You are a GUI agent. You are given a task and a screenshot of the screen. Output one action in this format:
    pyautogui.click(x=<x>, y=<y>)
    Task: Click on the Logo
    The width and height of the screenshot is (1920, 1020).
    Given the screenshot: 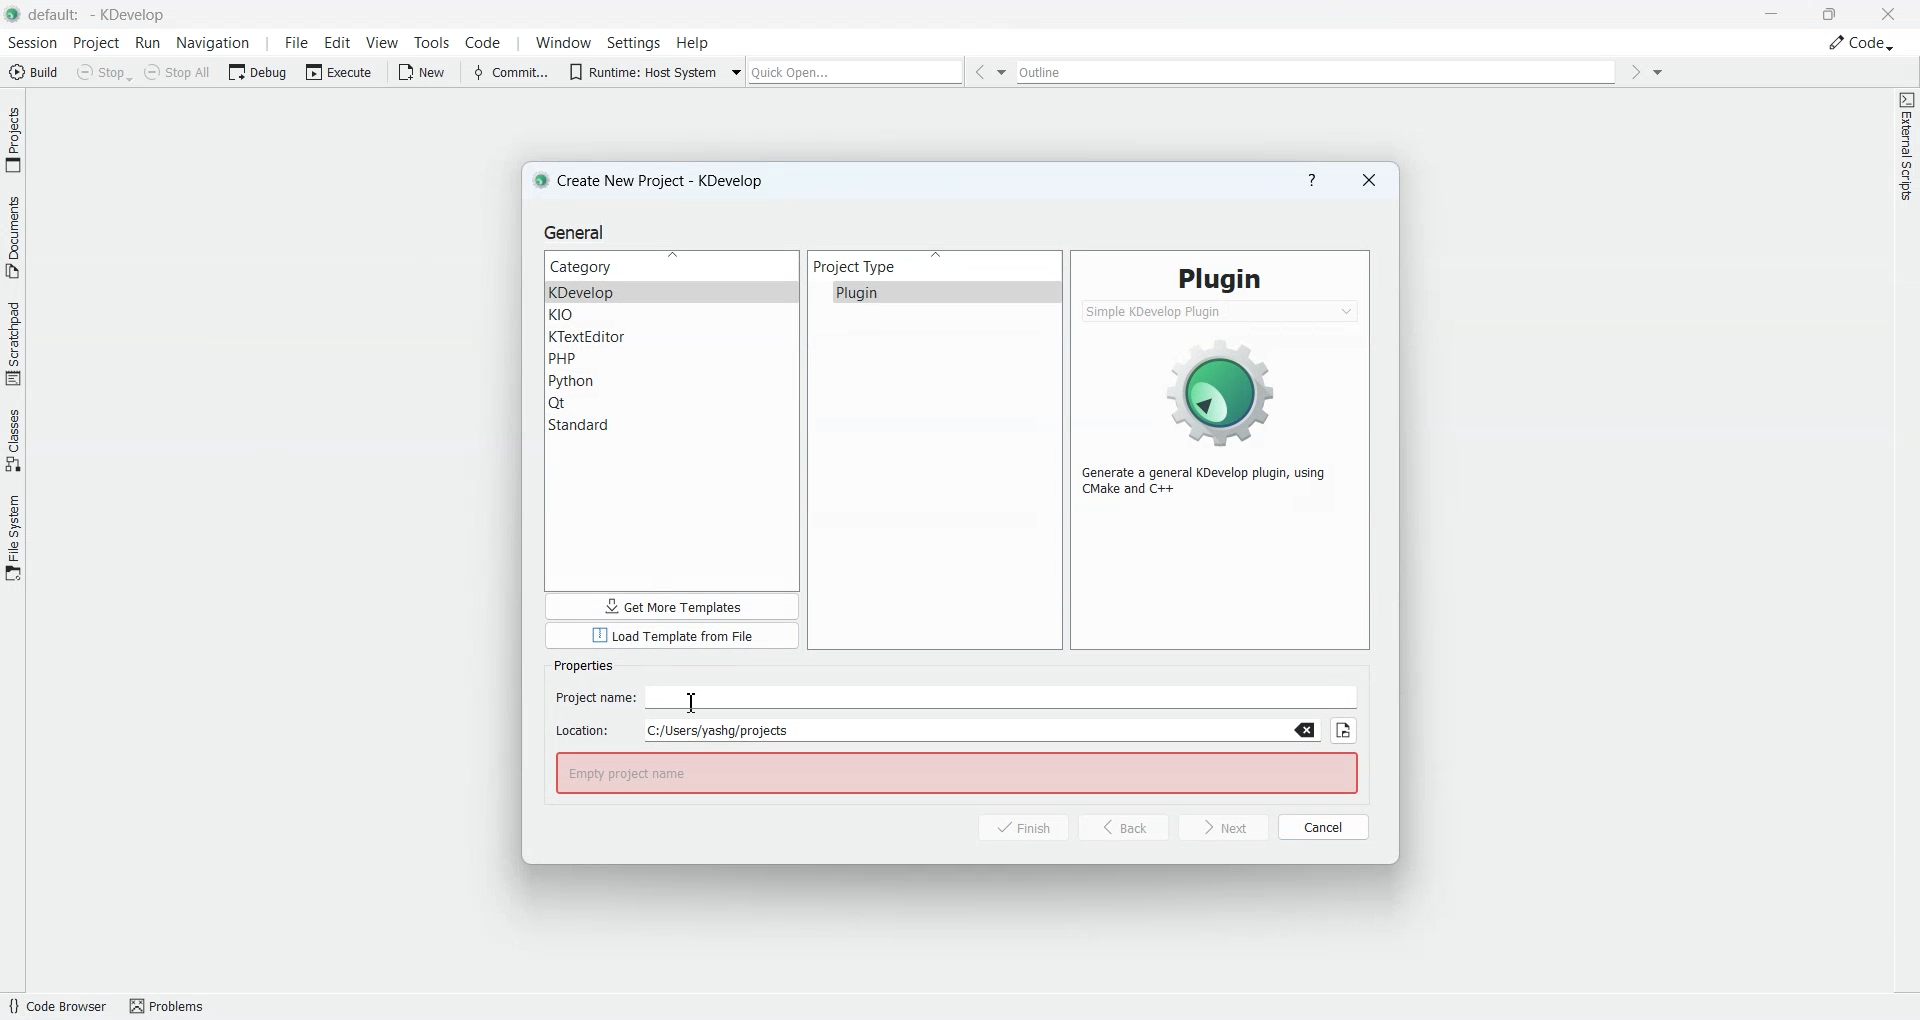 What is the action you would take?
    pyautogui.click(x=1223, y=389)
    